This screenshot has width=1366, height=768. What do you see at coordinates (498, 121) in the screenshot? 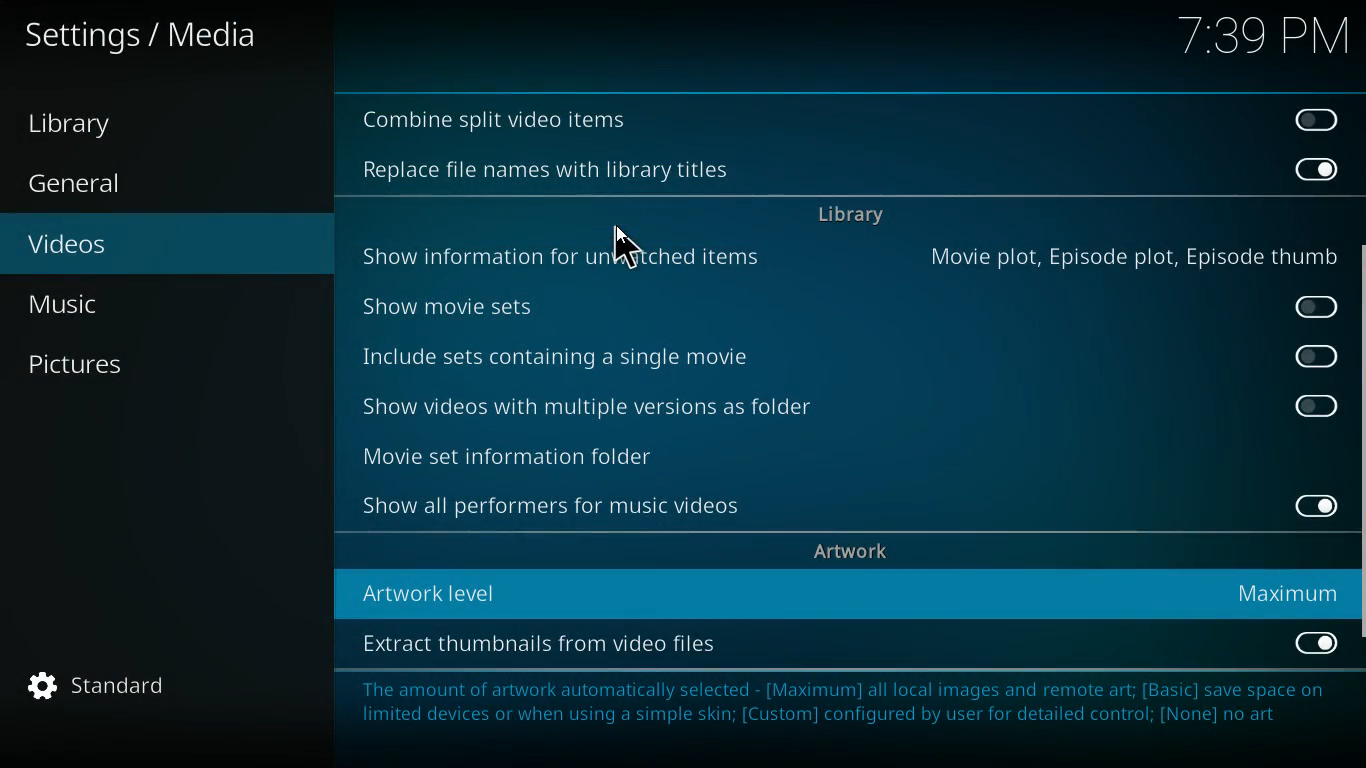
I see `combine split video items` at bounding box center [498, 121].